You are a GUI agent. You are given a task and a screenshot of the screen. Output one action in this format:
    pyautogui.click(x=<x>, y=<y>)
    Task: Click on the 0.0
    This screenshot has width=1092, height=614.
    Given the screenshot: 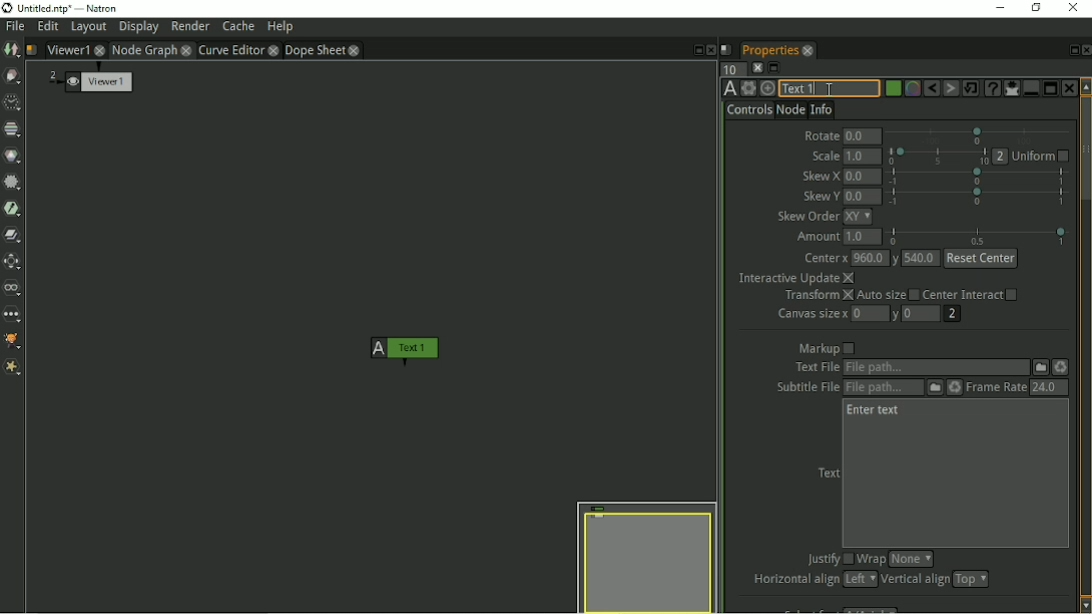 What is the action you would take?
    pyautogui.click(x=863, y=196)
    